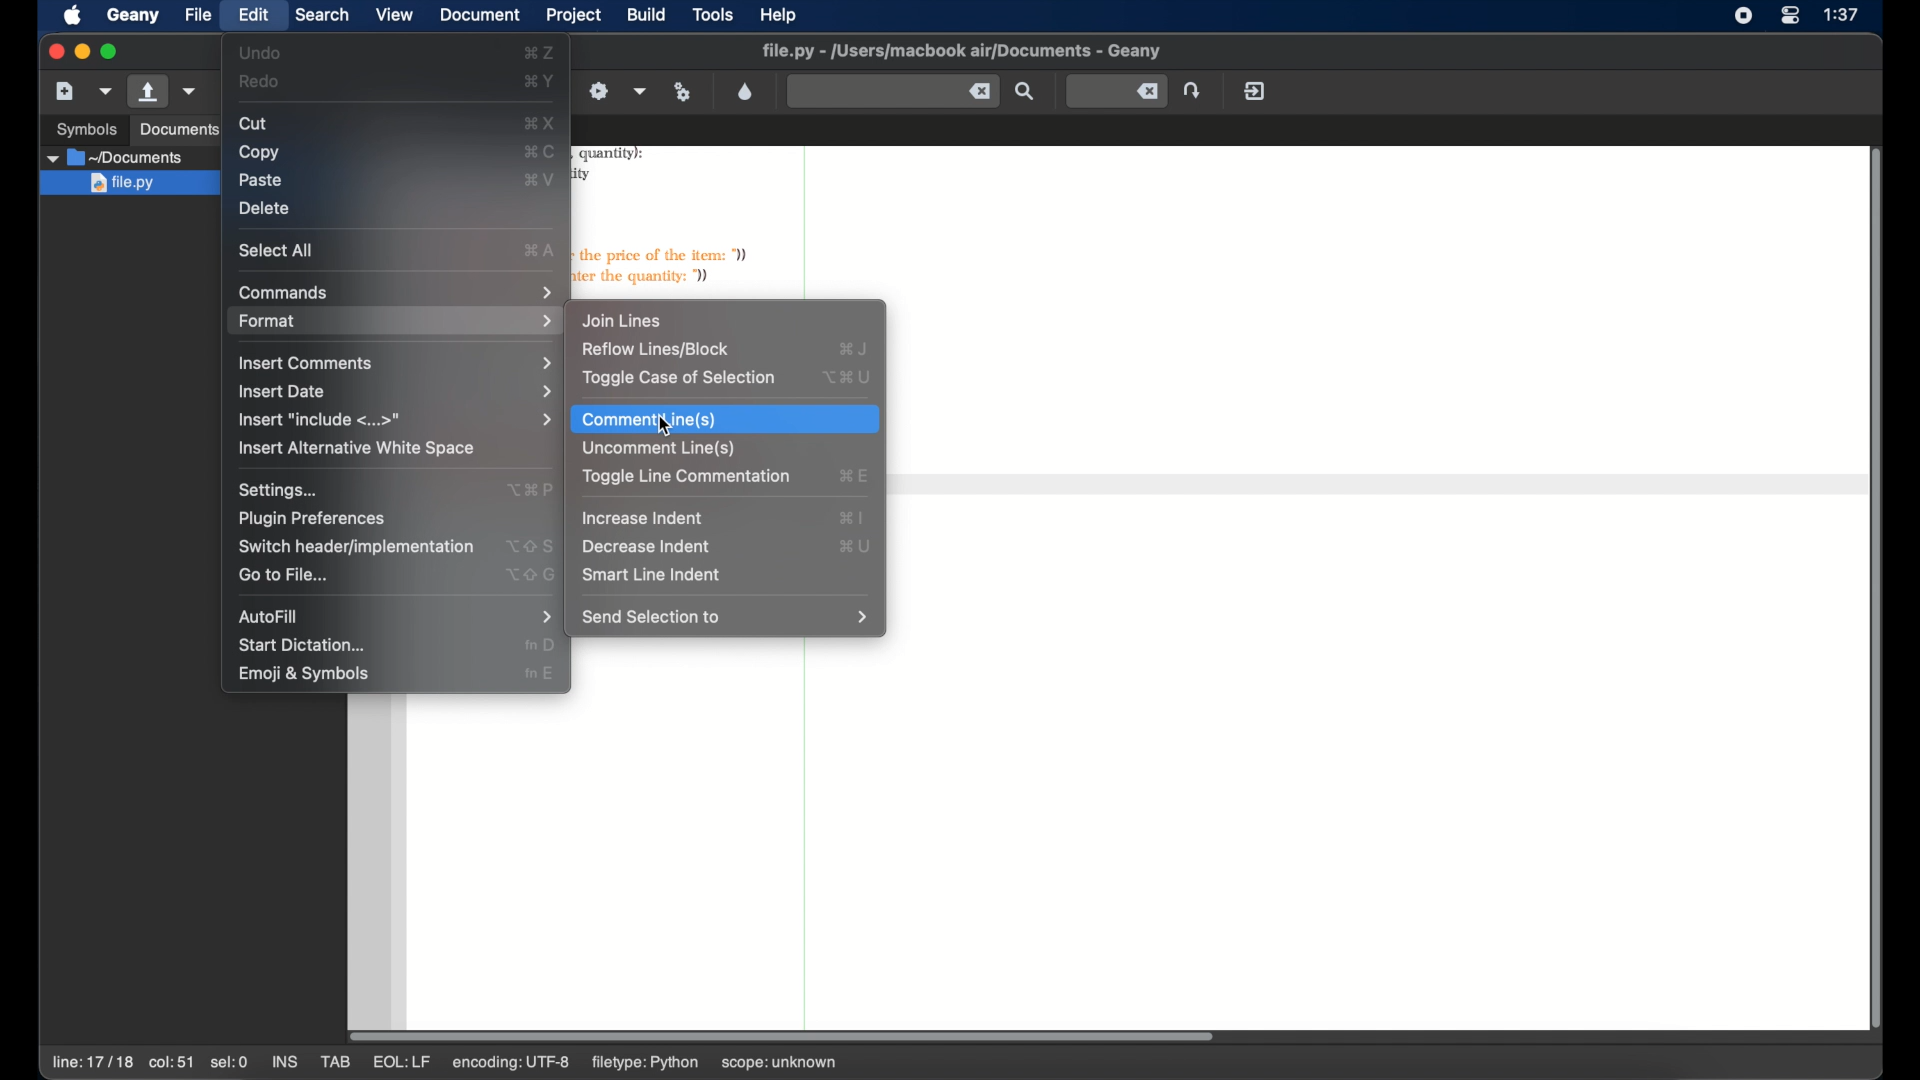  I want to click on view, so click(395, 13).